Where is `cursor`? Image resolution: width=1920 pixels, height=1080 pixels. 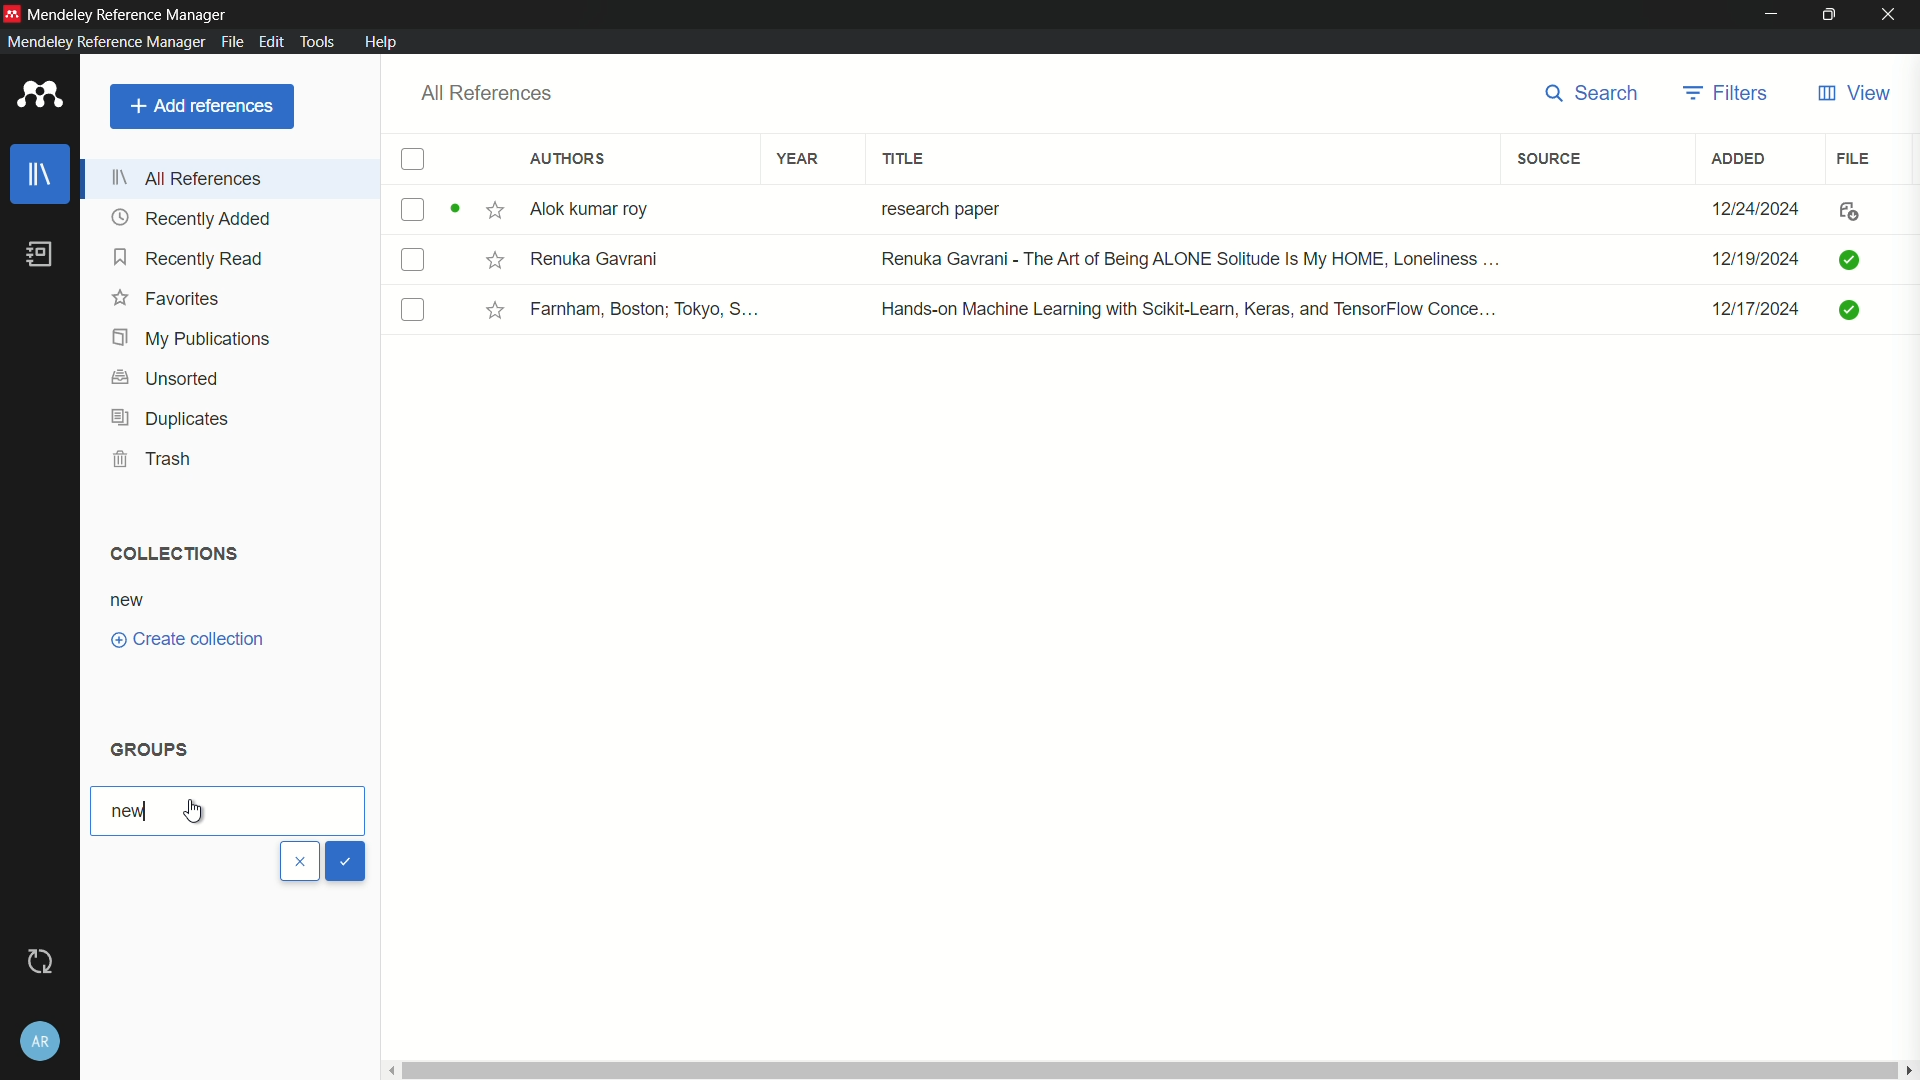 cursor is located at coordinates (199, 809).